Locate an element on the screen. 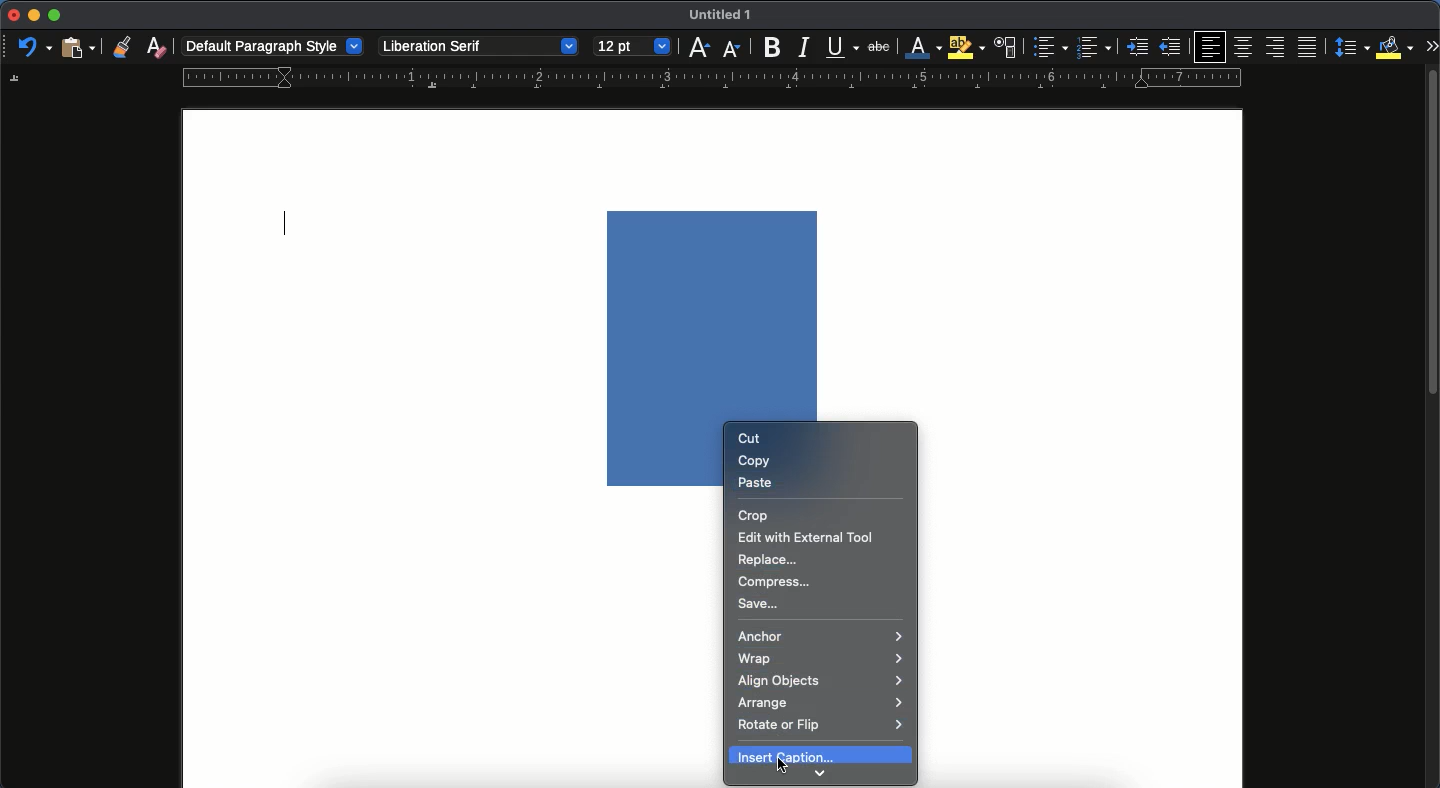  highlight  is located at coordinates (966, 47).